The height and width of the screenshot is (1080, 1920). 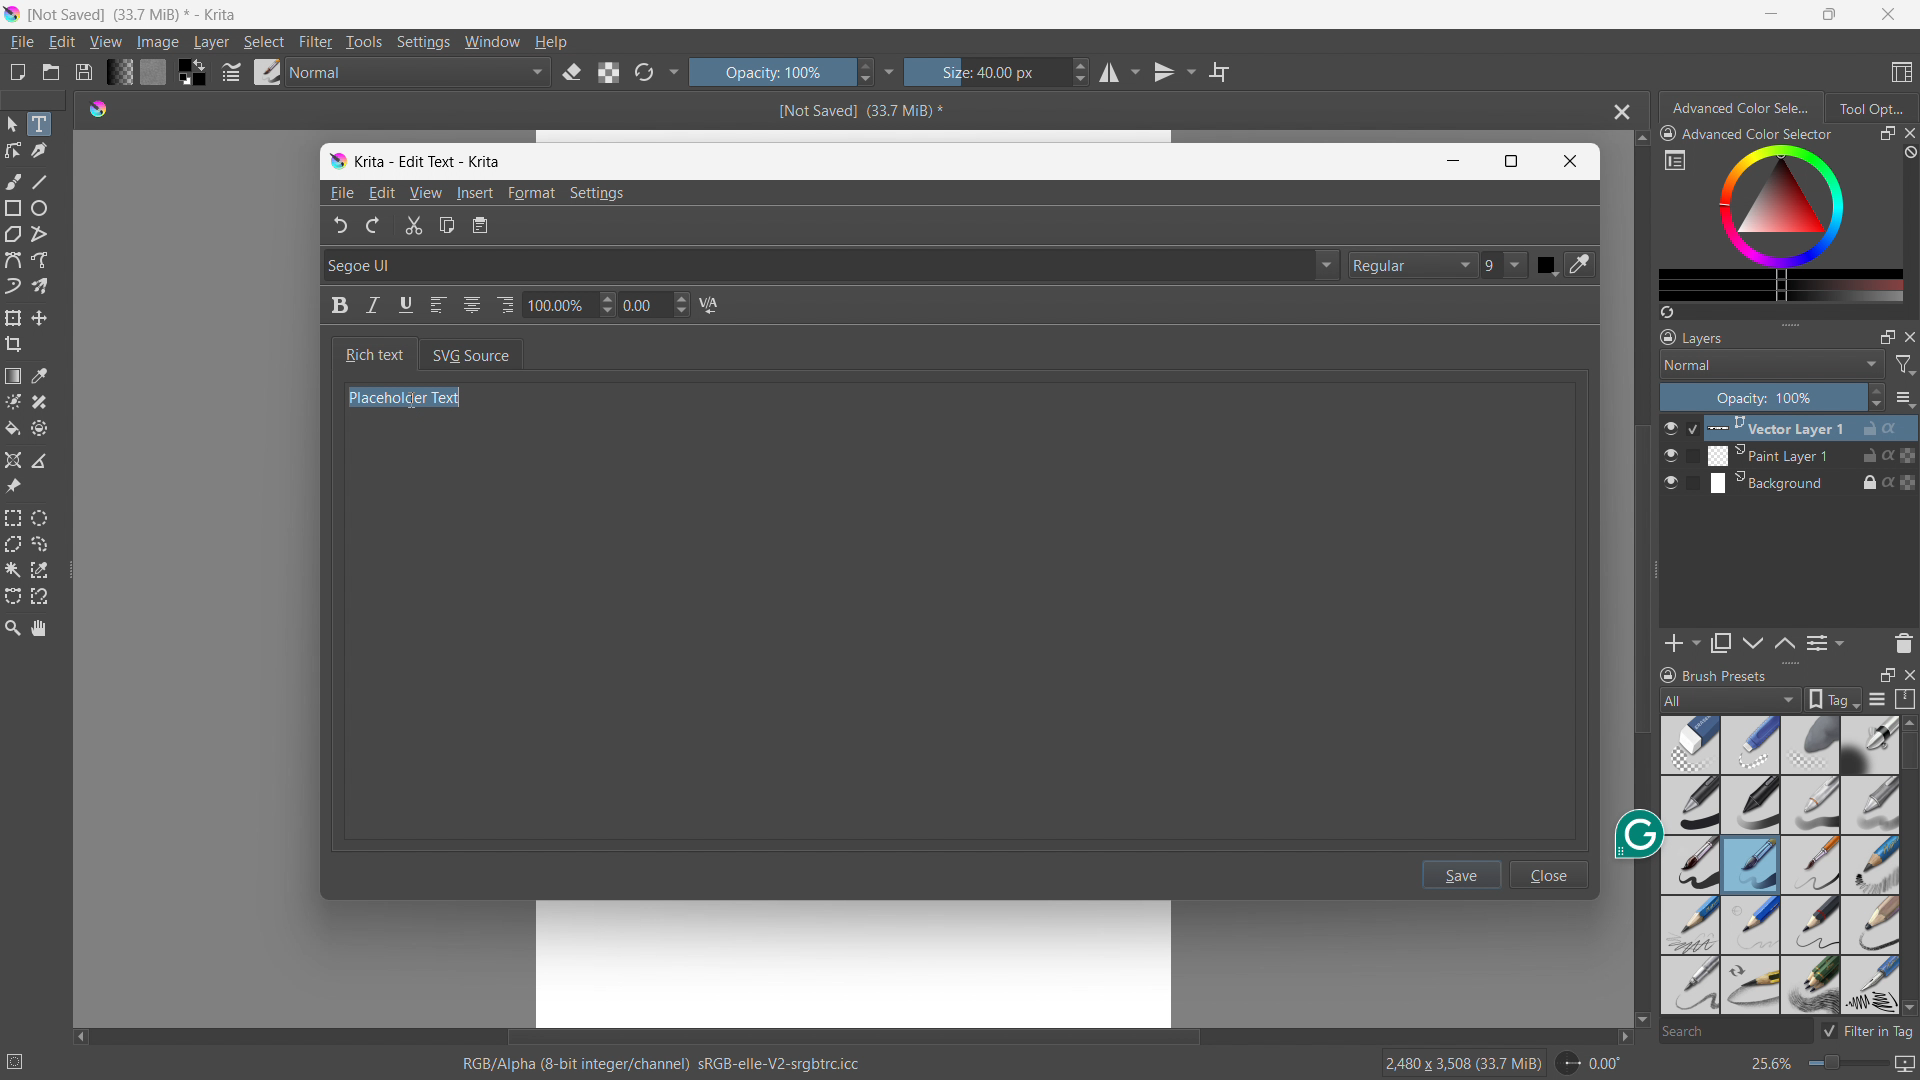 What do you see at coordinates (39, 428) in the screenshot?
I see `enclose and fill tool` at bounding box center [39, 428].